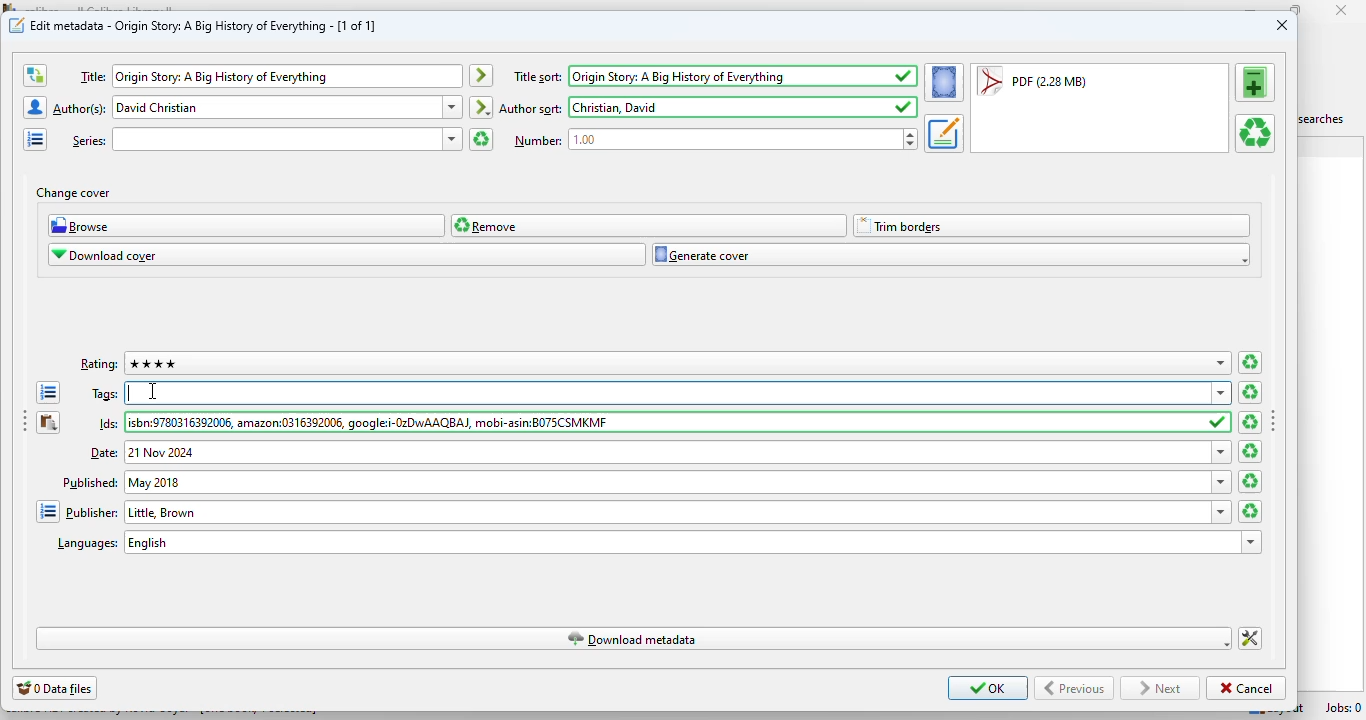 This screenshot has width=1366, height=720. What do you see at coordinates (47, 511) in the screenshot?
I see `open the manage publishers editor` at bounding box center [47, 511].